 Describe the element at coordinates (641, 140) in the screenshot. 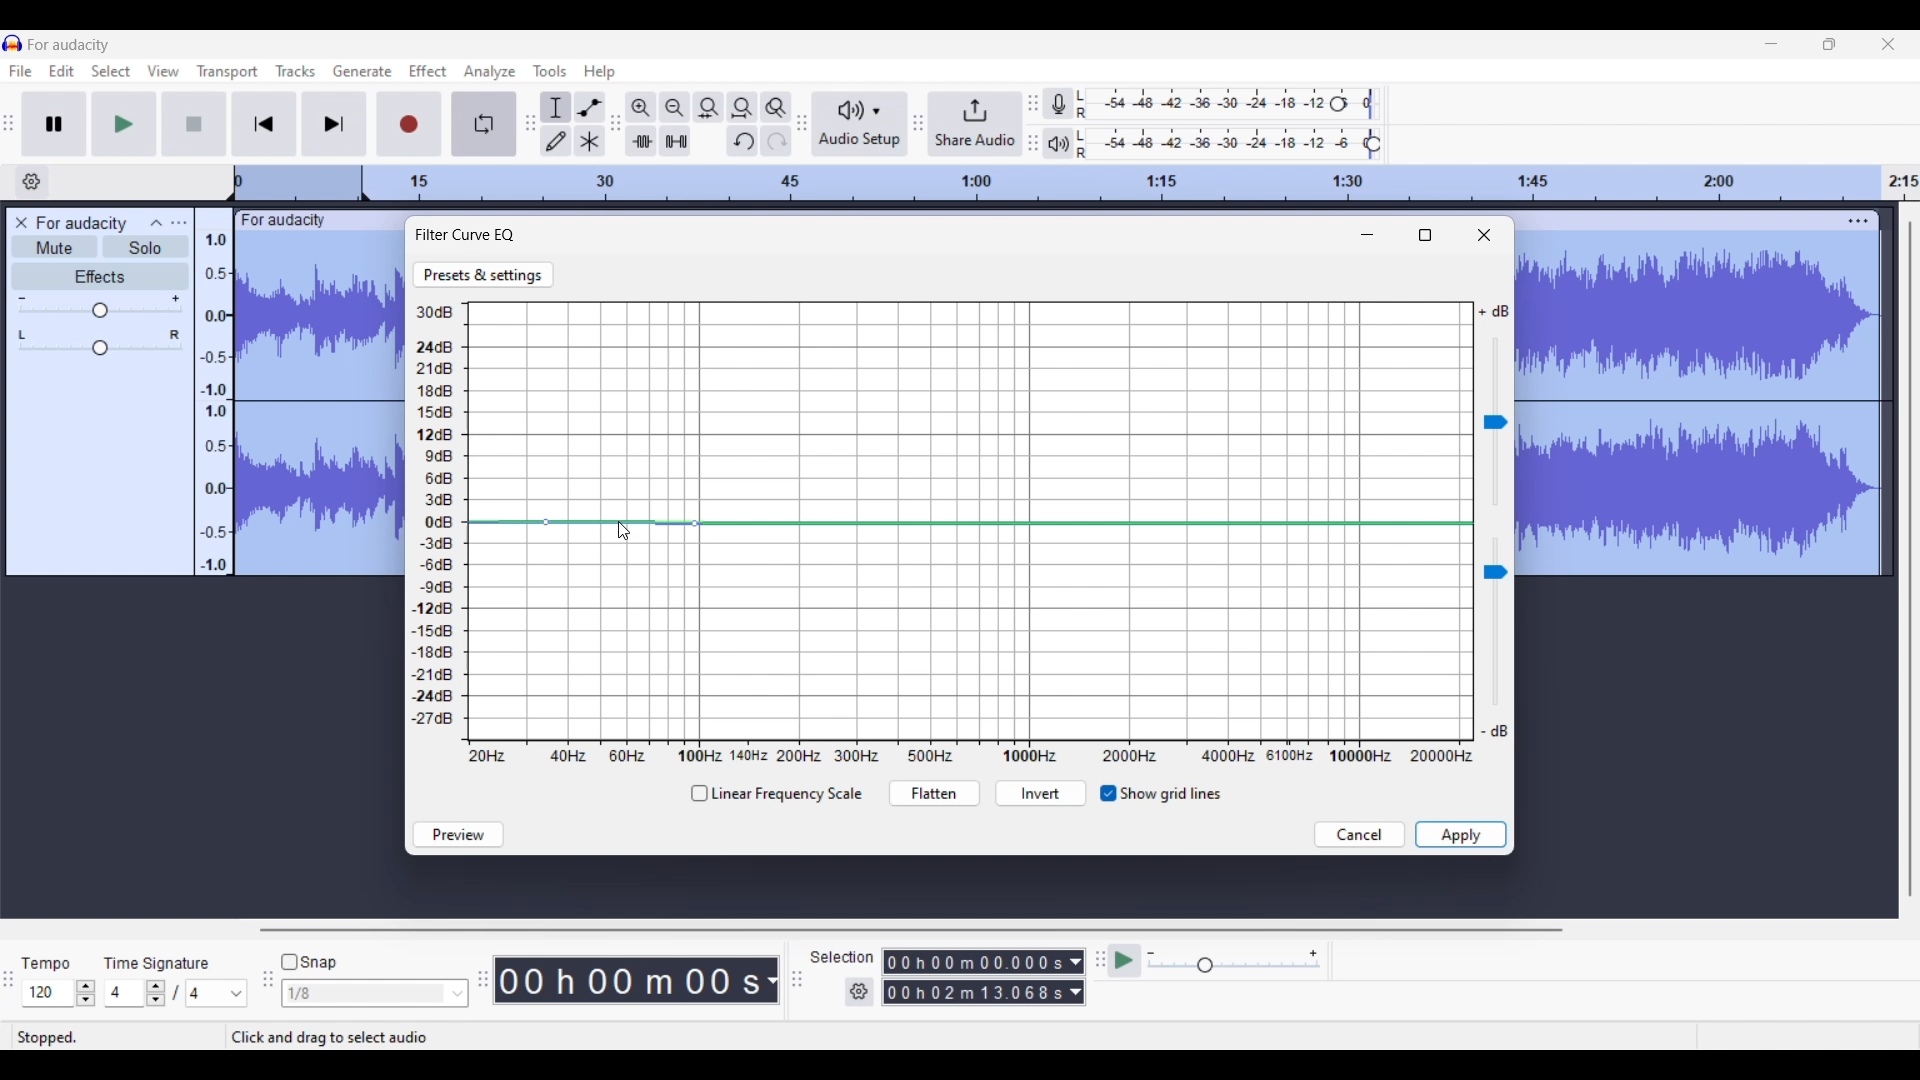

I see `Trim audio outside selection` at that location.